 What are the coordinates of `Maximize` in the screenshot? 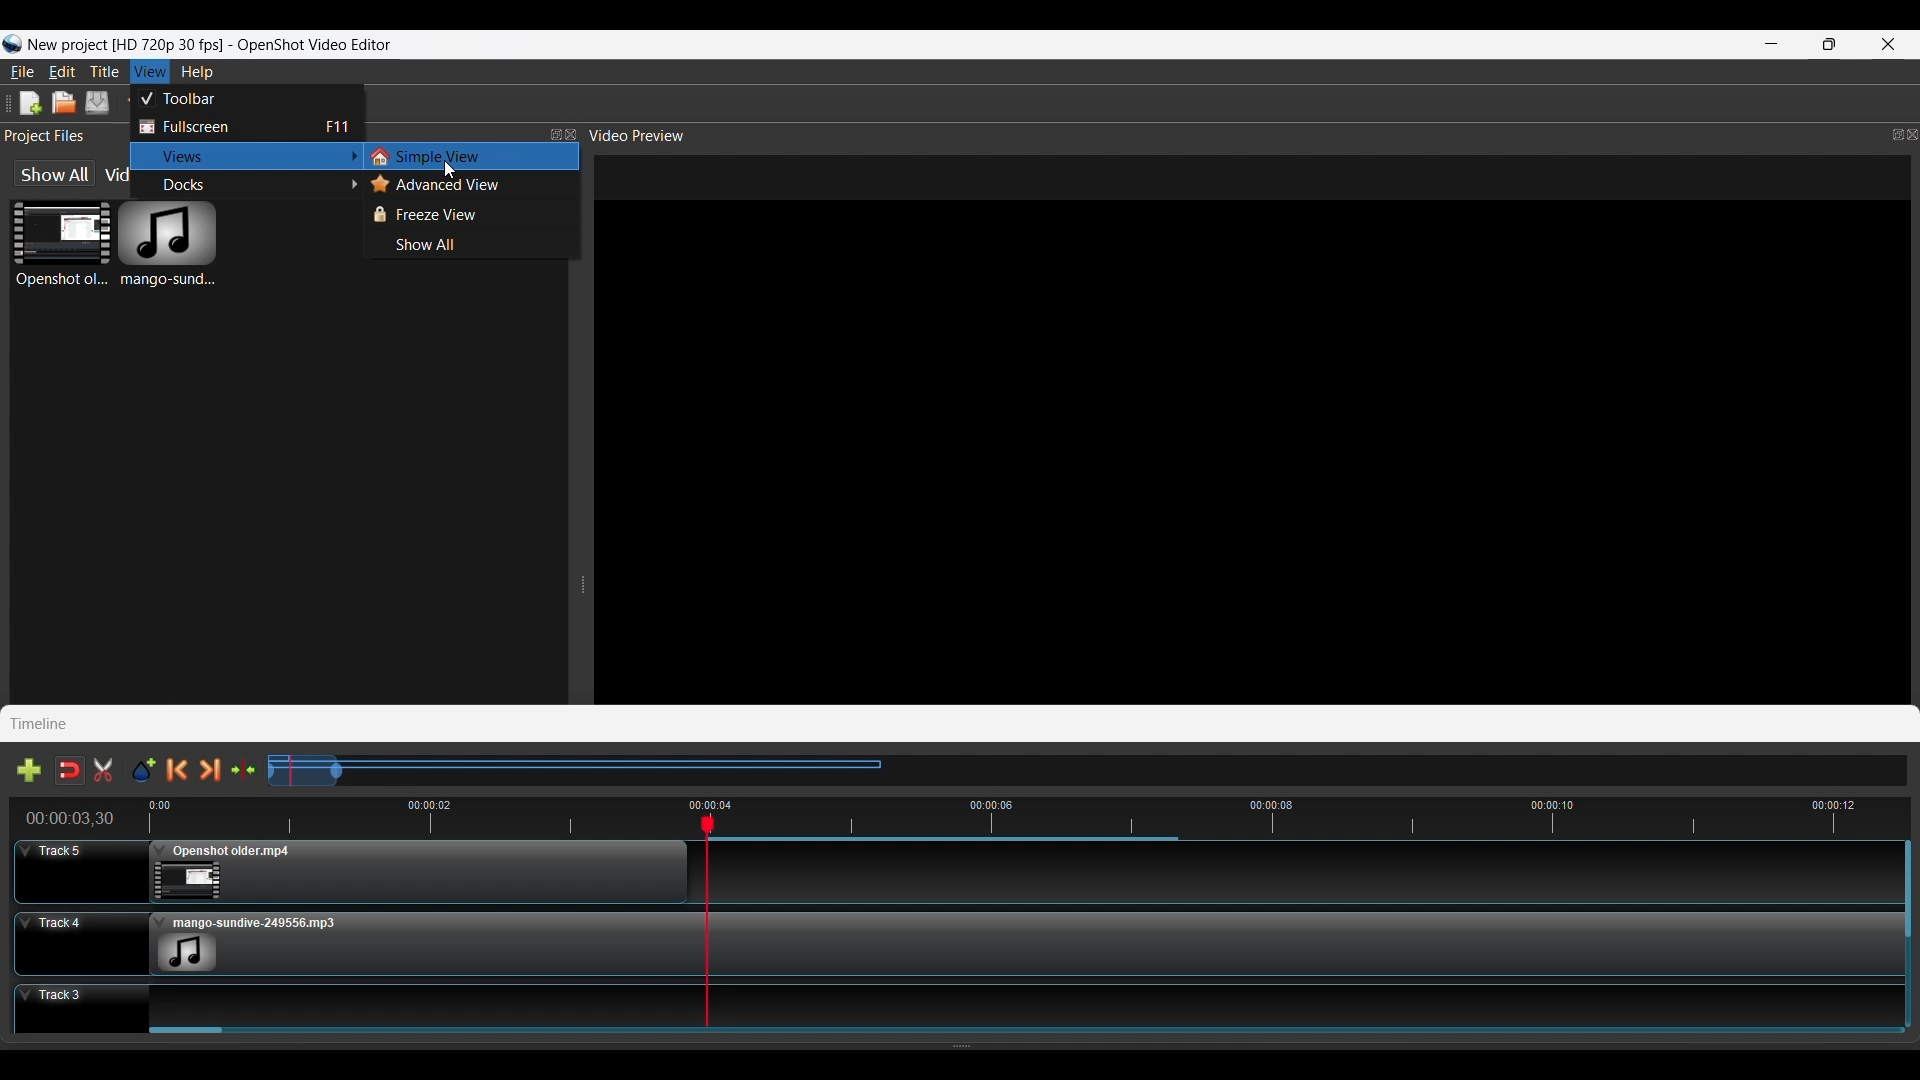 It's located at (1831, 44).